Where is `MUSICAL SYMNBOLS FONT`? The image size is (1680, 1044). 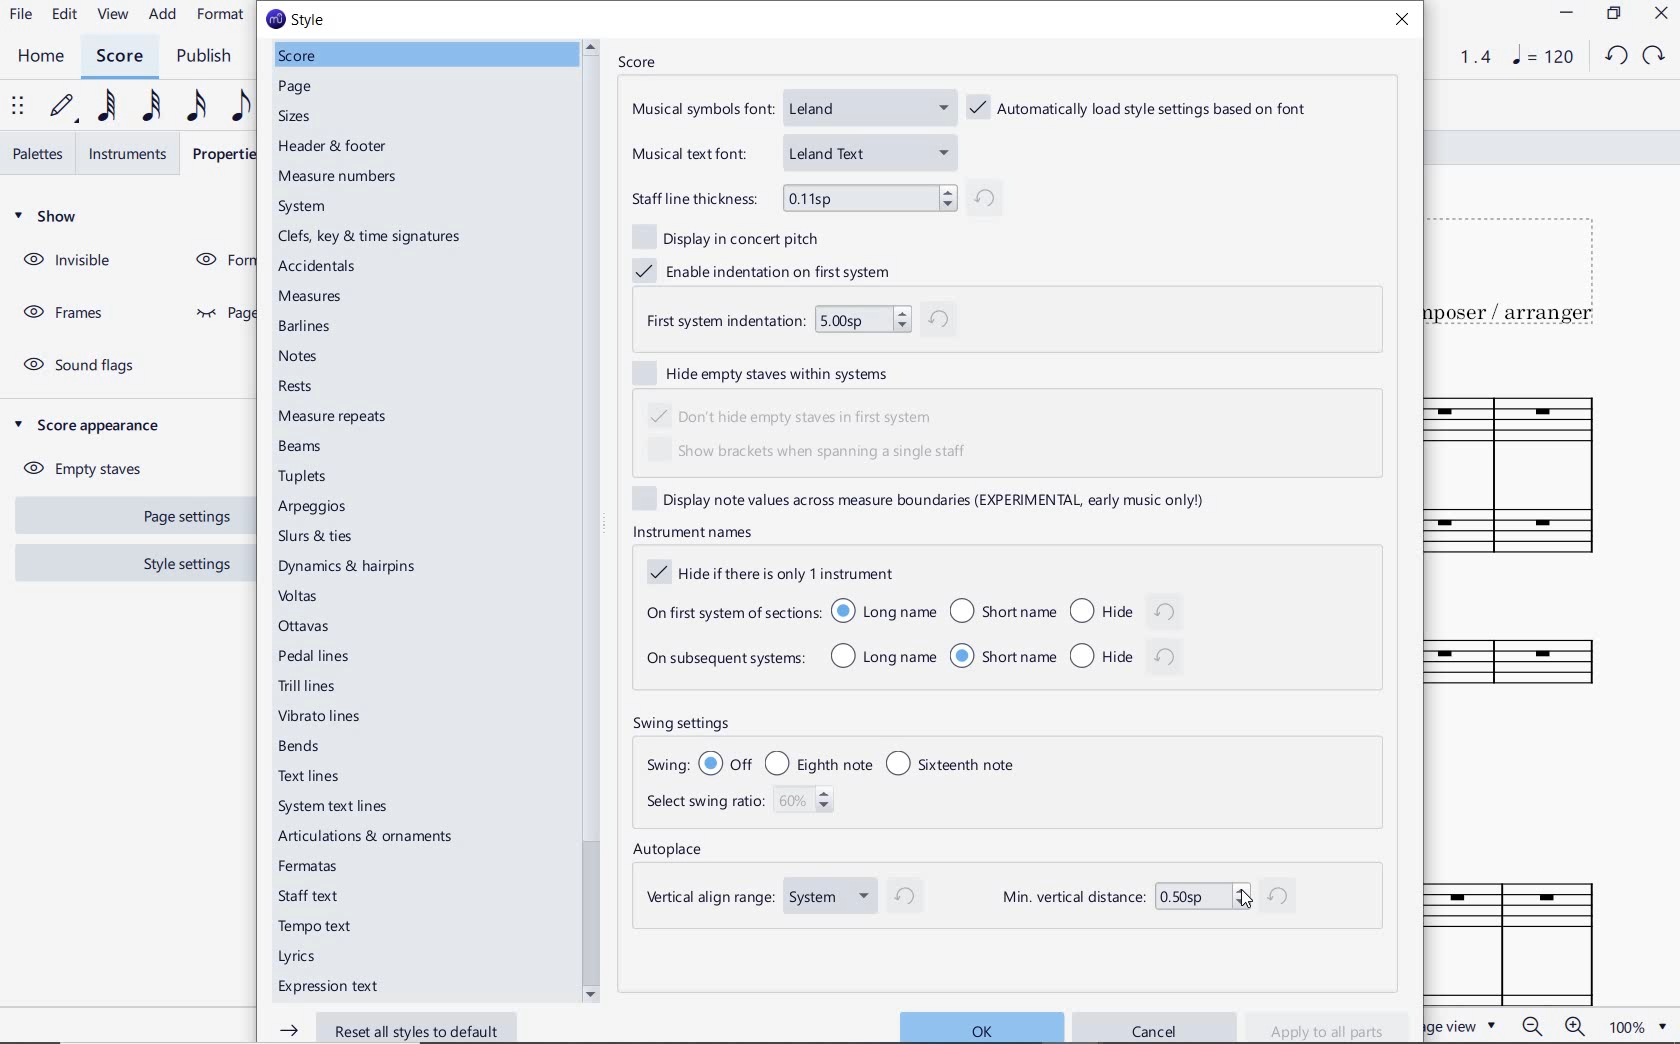
MUSICAL SYMNBOLS FONT is located at coordinates (791, 112).